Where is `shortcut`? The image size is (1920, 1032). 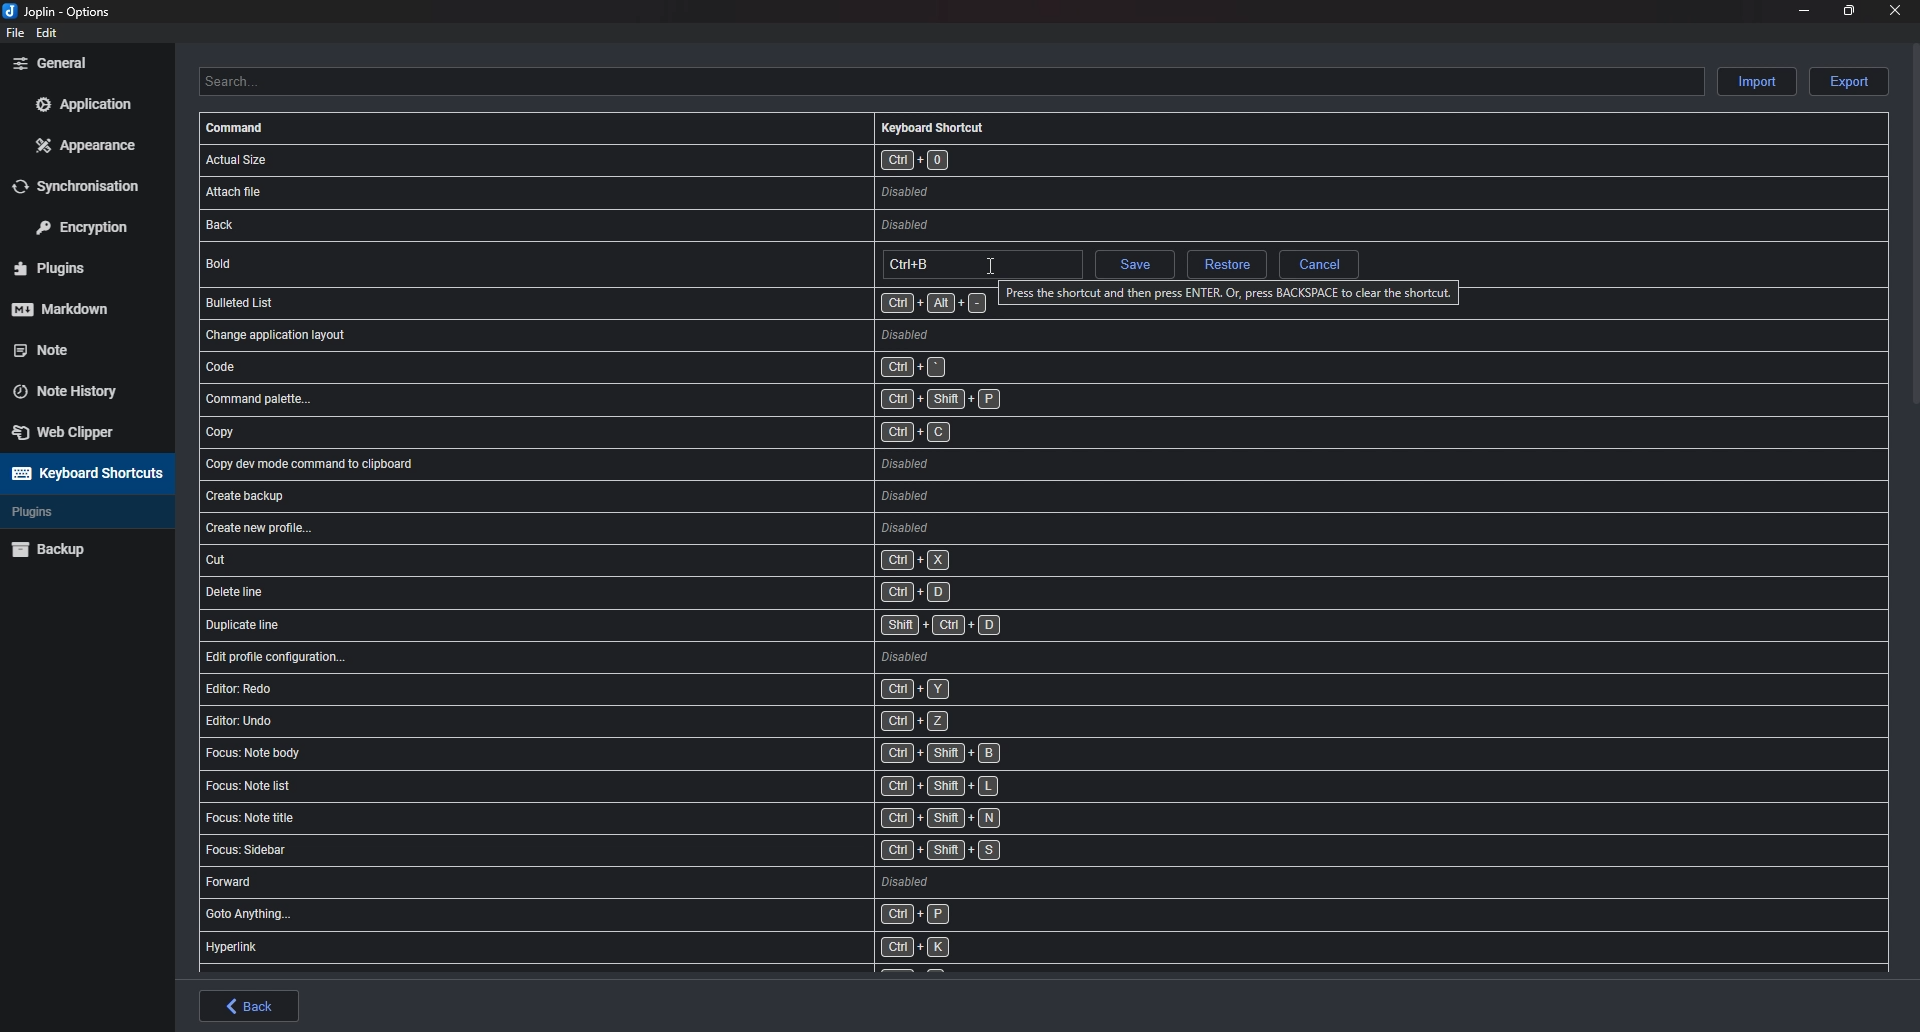 shortcut is located at coordinates (657, 789).